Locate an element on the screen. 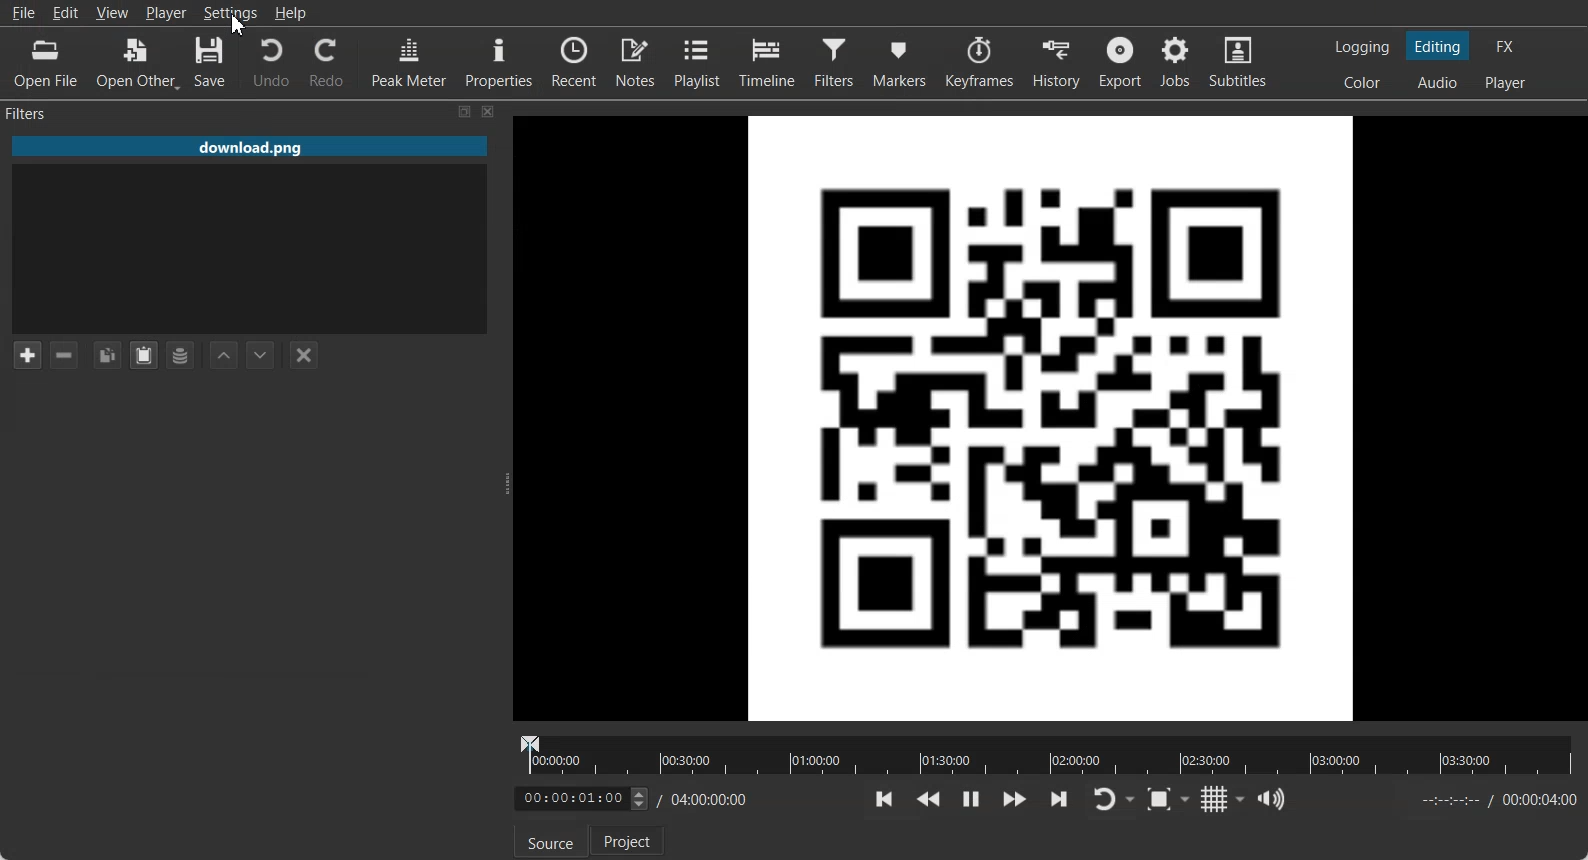 This screenshot has height=860, width=1588. Help is located at coordinates (290, 12).